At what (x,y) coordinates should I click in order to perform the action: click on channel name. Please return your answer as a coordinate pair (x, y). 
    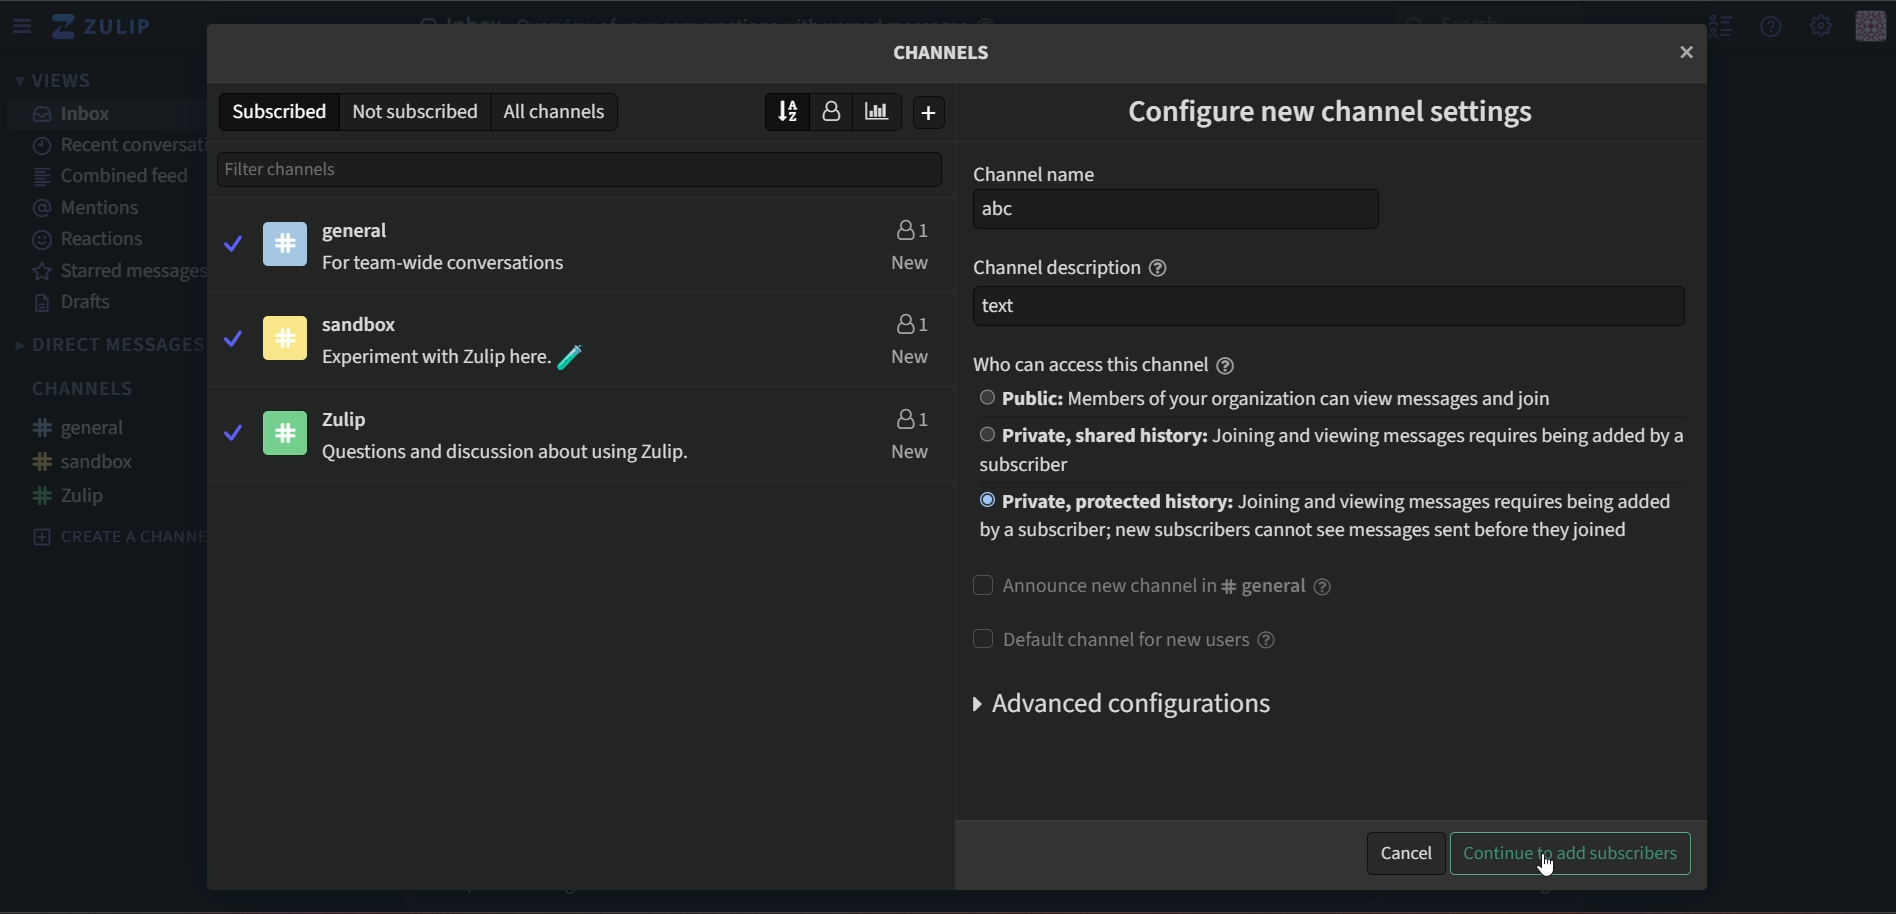
    Looking at the image, I should click on (1033, 174).